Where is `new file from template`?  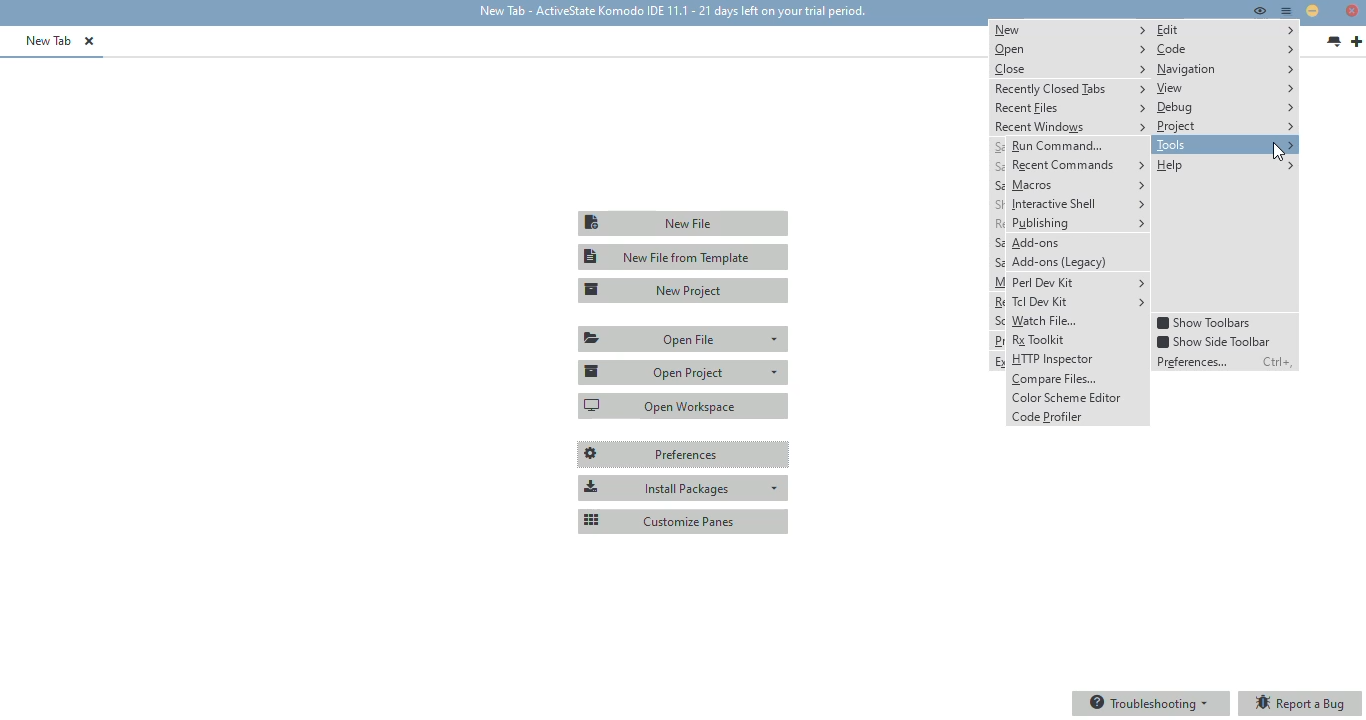 new file from template is located at coordinates (684, 257).